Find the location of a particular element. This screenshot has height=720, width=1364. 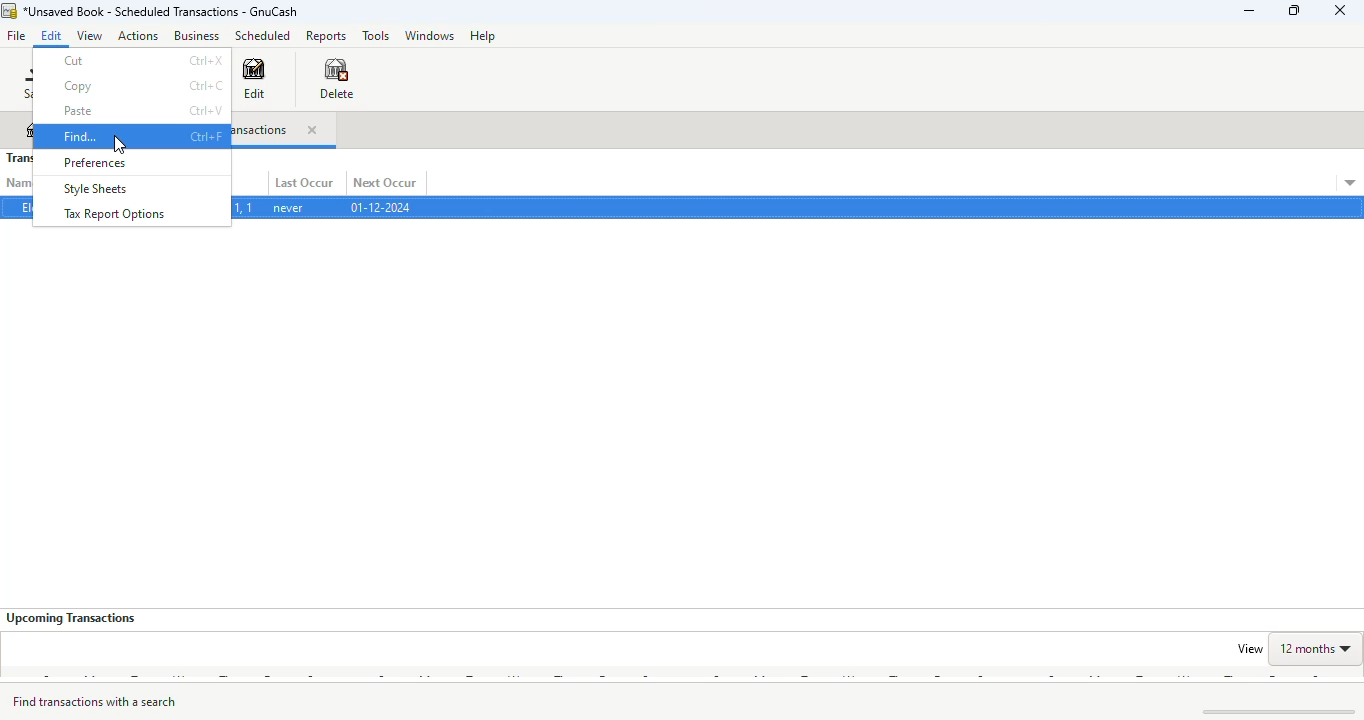

close tab is located at coordinates (311, 130).